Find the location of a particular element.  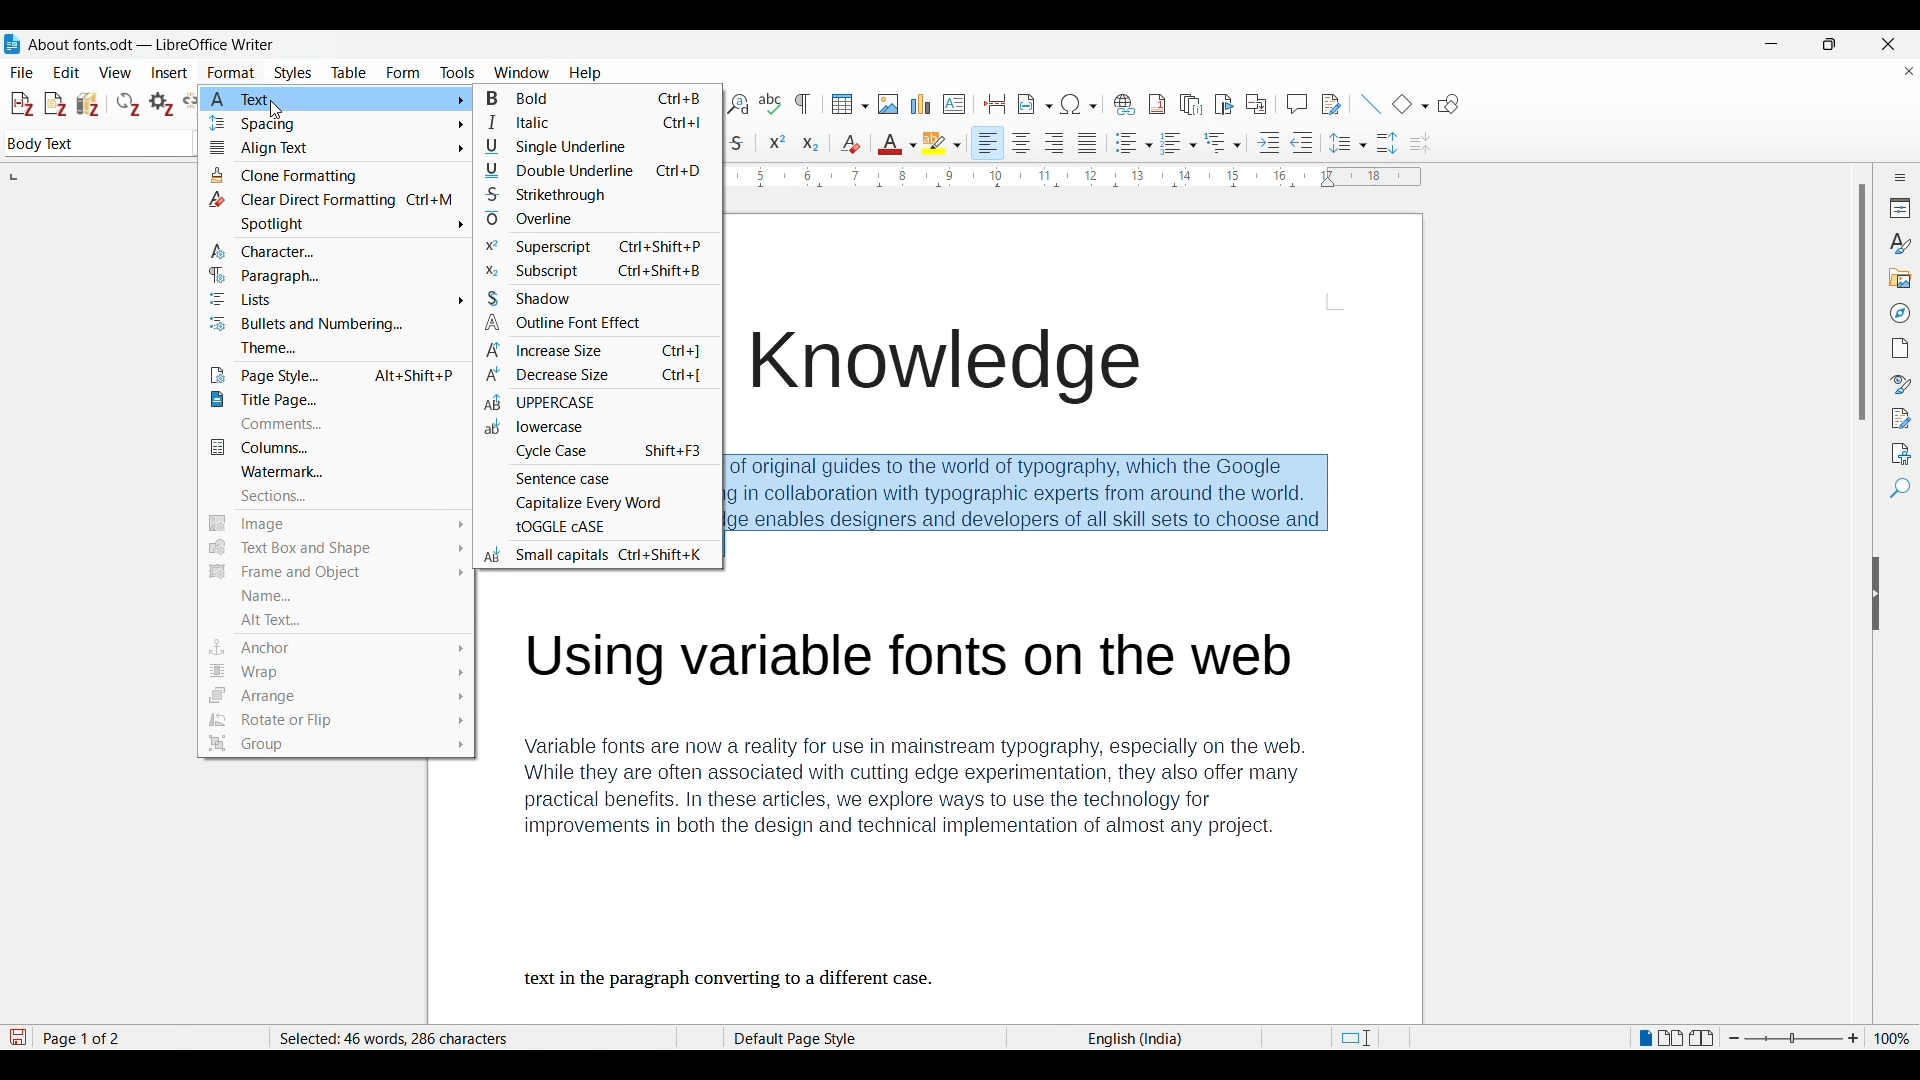

Insert menu is located at coordinates (169, 73).